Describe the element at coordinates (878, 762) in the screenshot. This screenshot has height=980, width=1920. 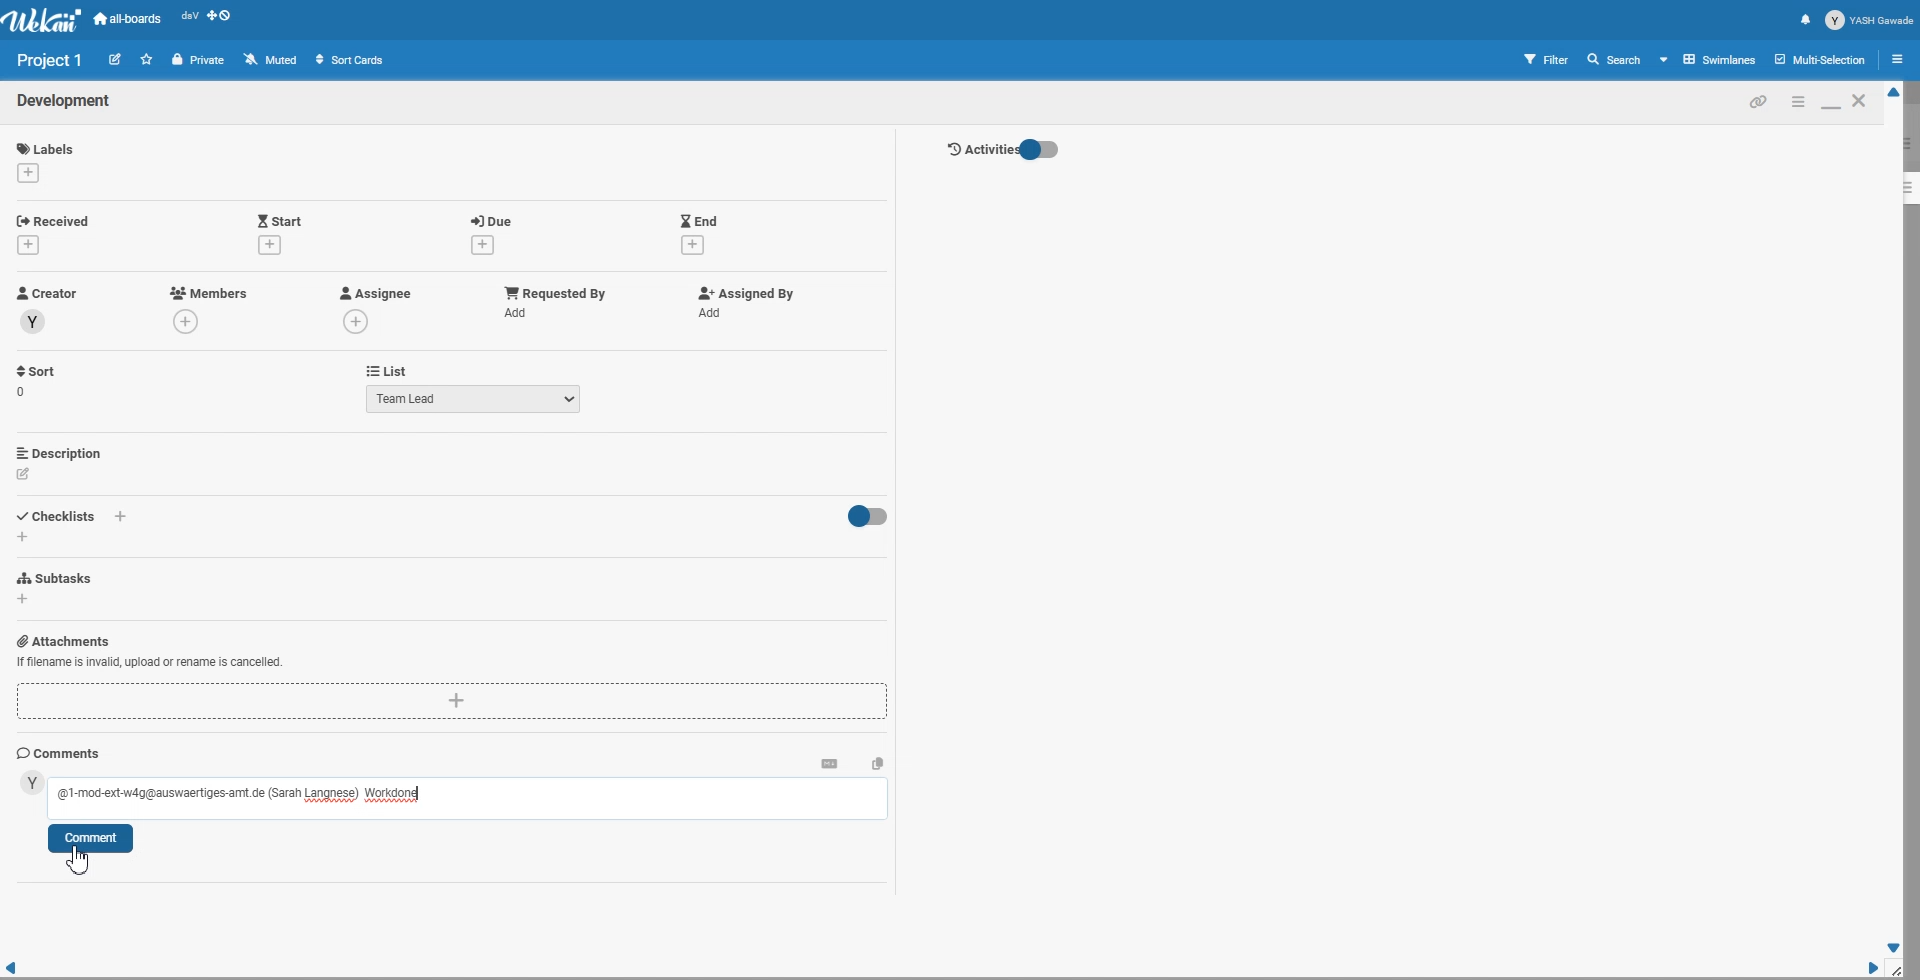
I see `Copy text to clipboard` at that location.